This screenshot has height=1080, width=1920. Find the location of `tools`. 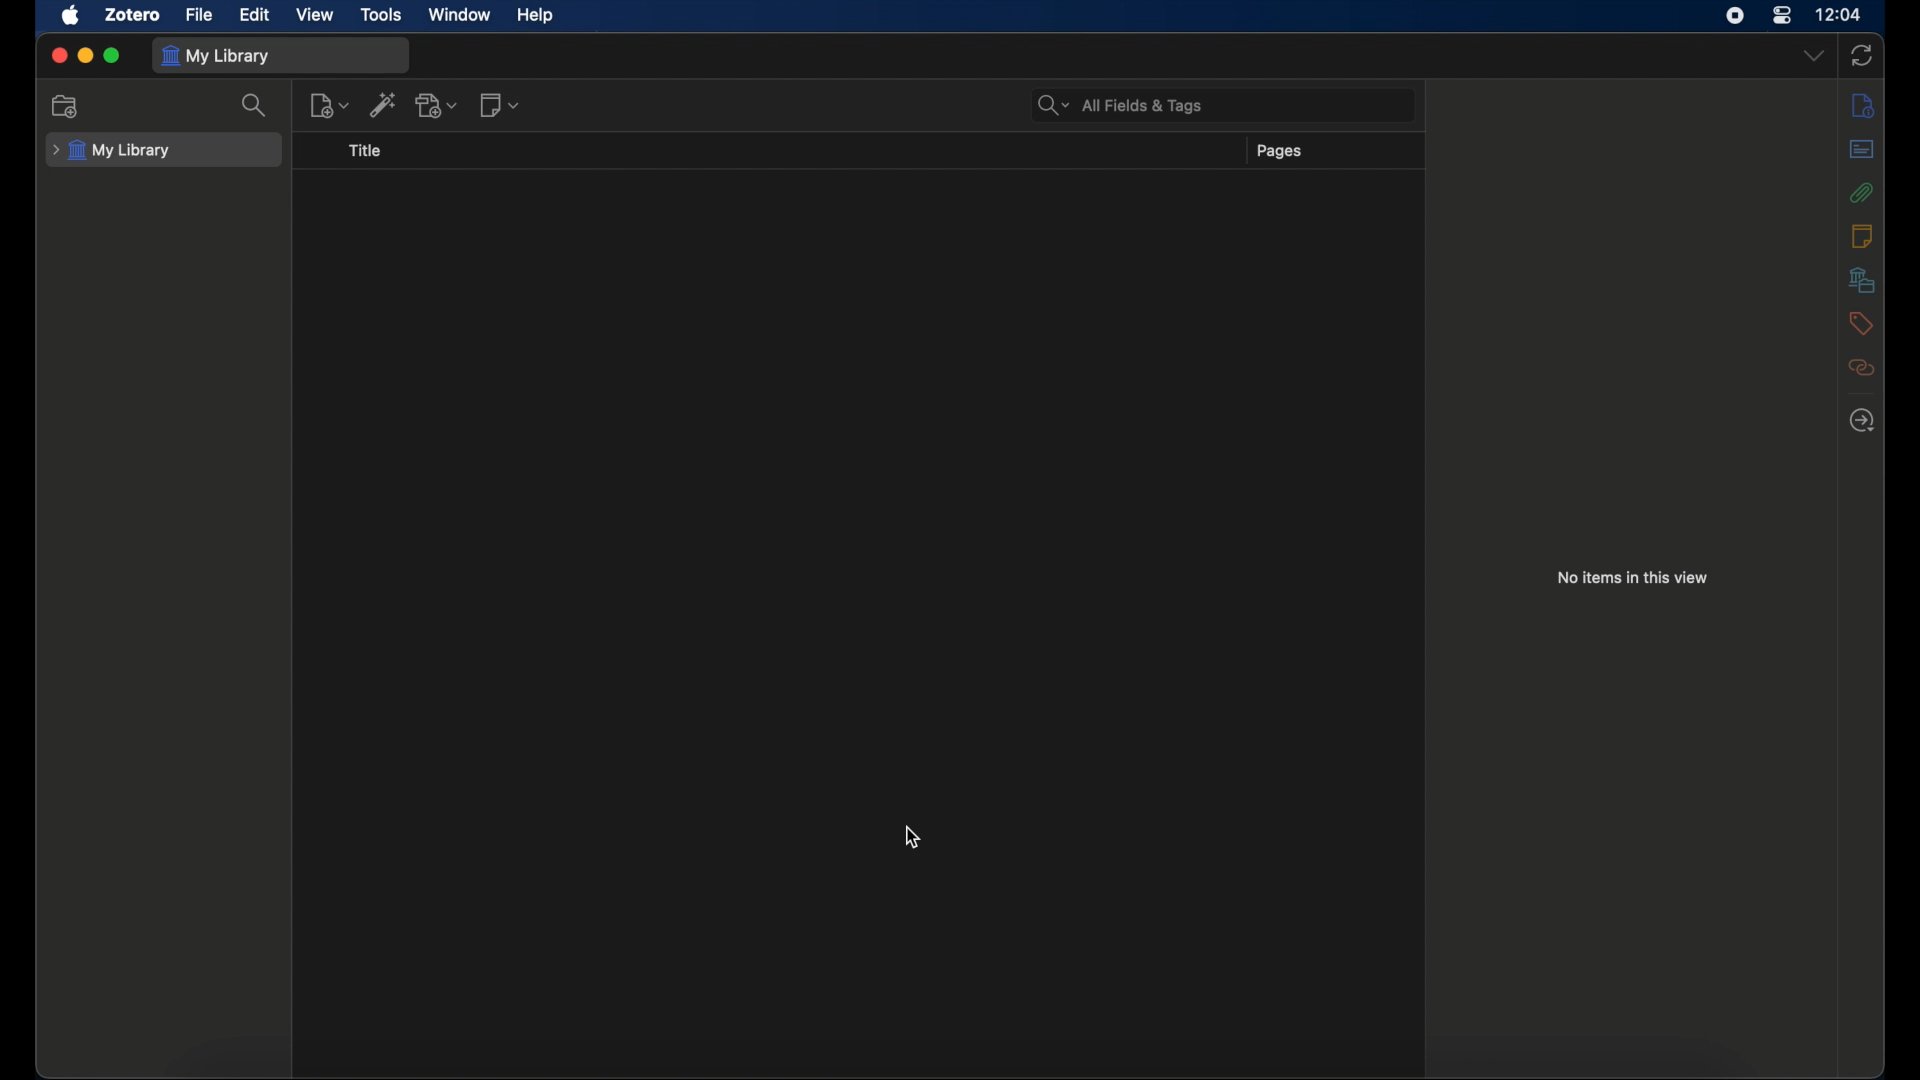

tools is located at coordinates (382, 15).